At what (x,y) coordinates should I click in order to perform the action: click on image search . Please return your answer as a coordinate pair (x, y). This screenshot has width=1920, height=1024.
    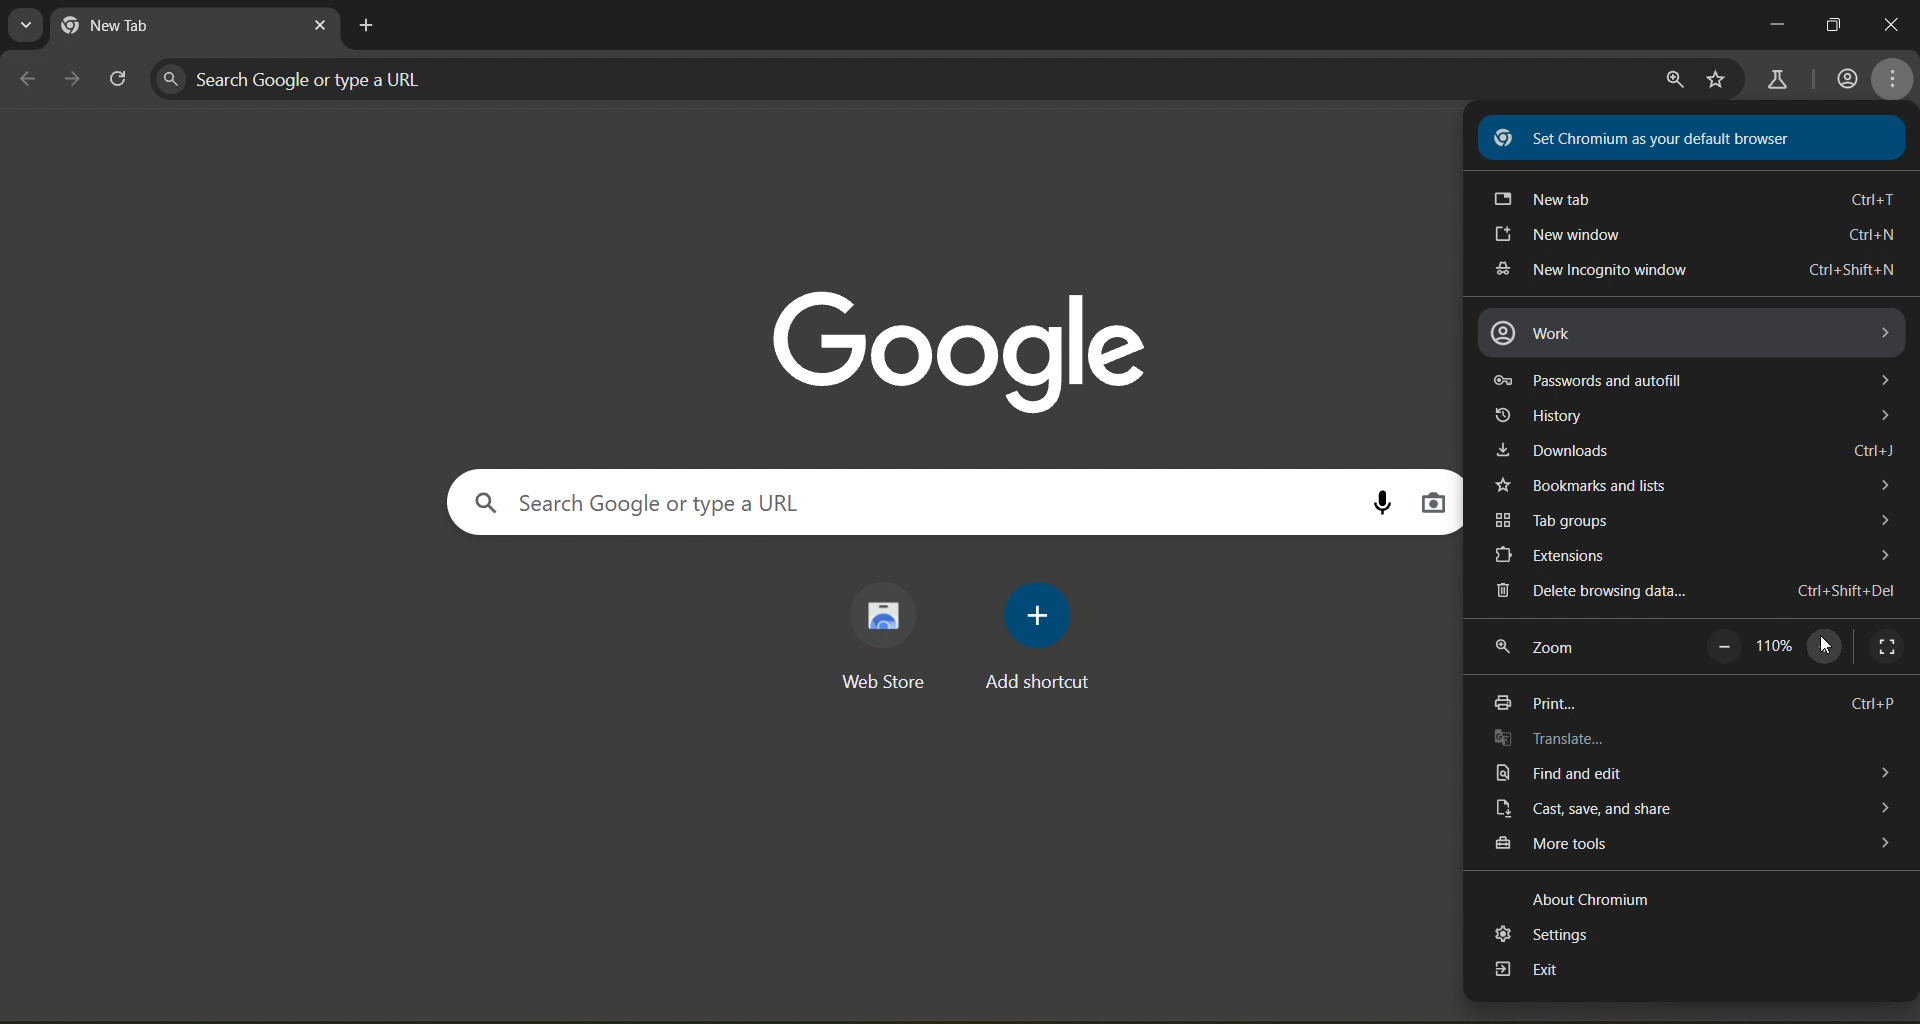
    Looking at the image, I should click on (1435, 503).